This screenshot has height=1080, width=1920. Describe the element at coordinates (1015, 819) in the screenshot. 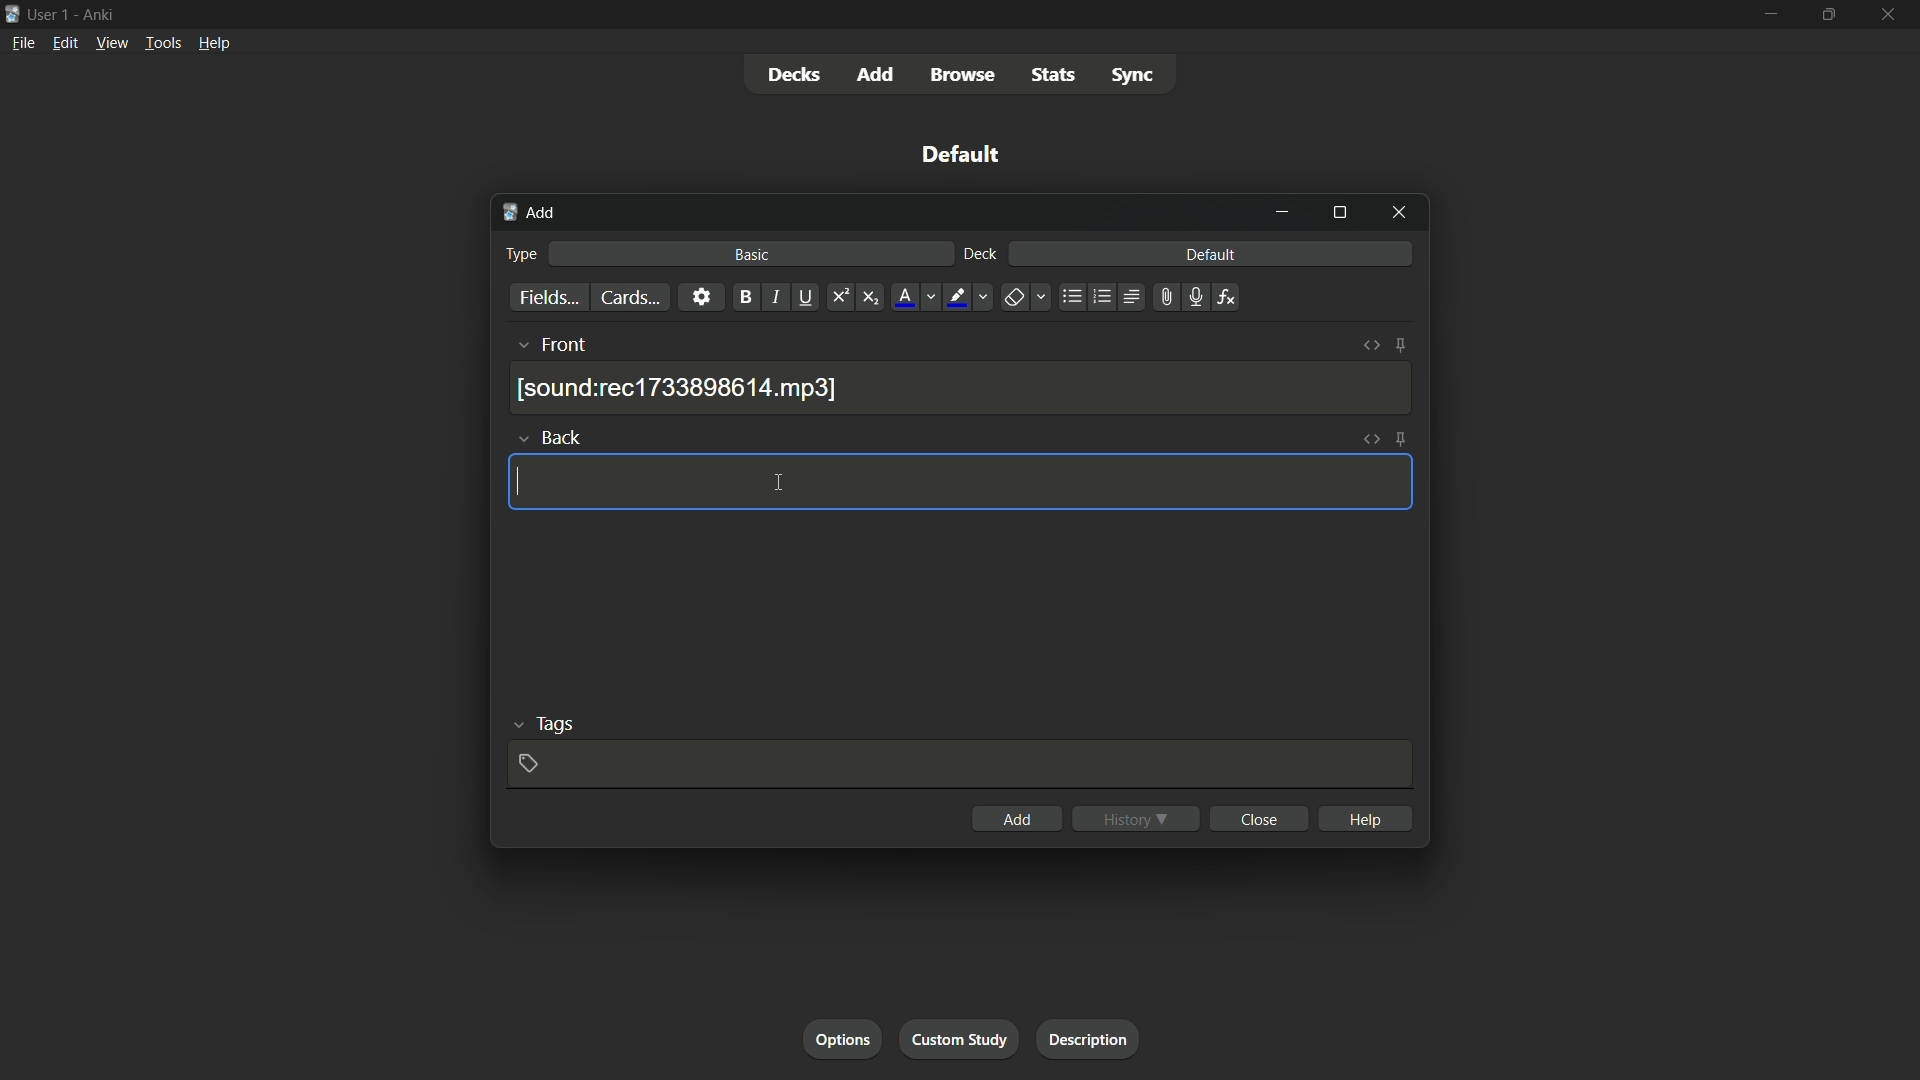

I see `add` at that location.